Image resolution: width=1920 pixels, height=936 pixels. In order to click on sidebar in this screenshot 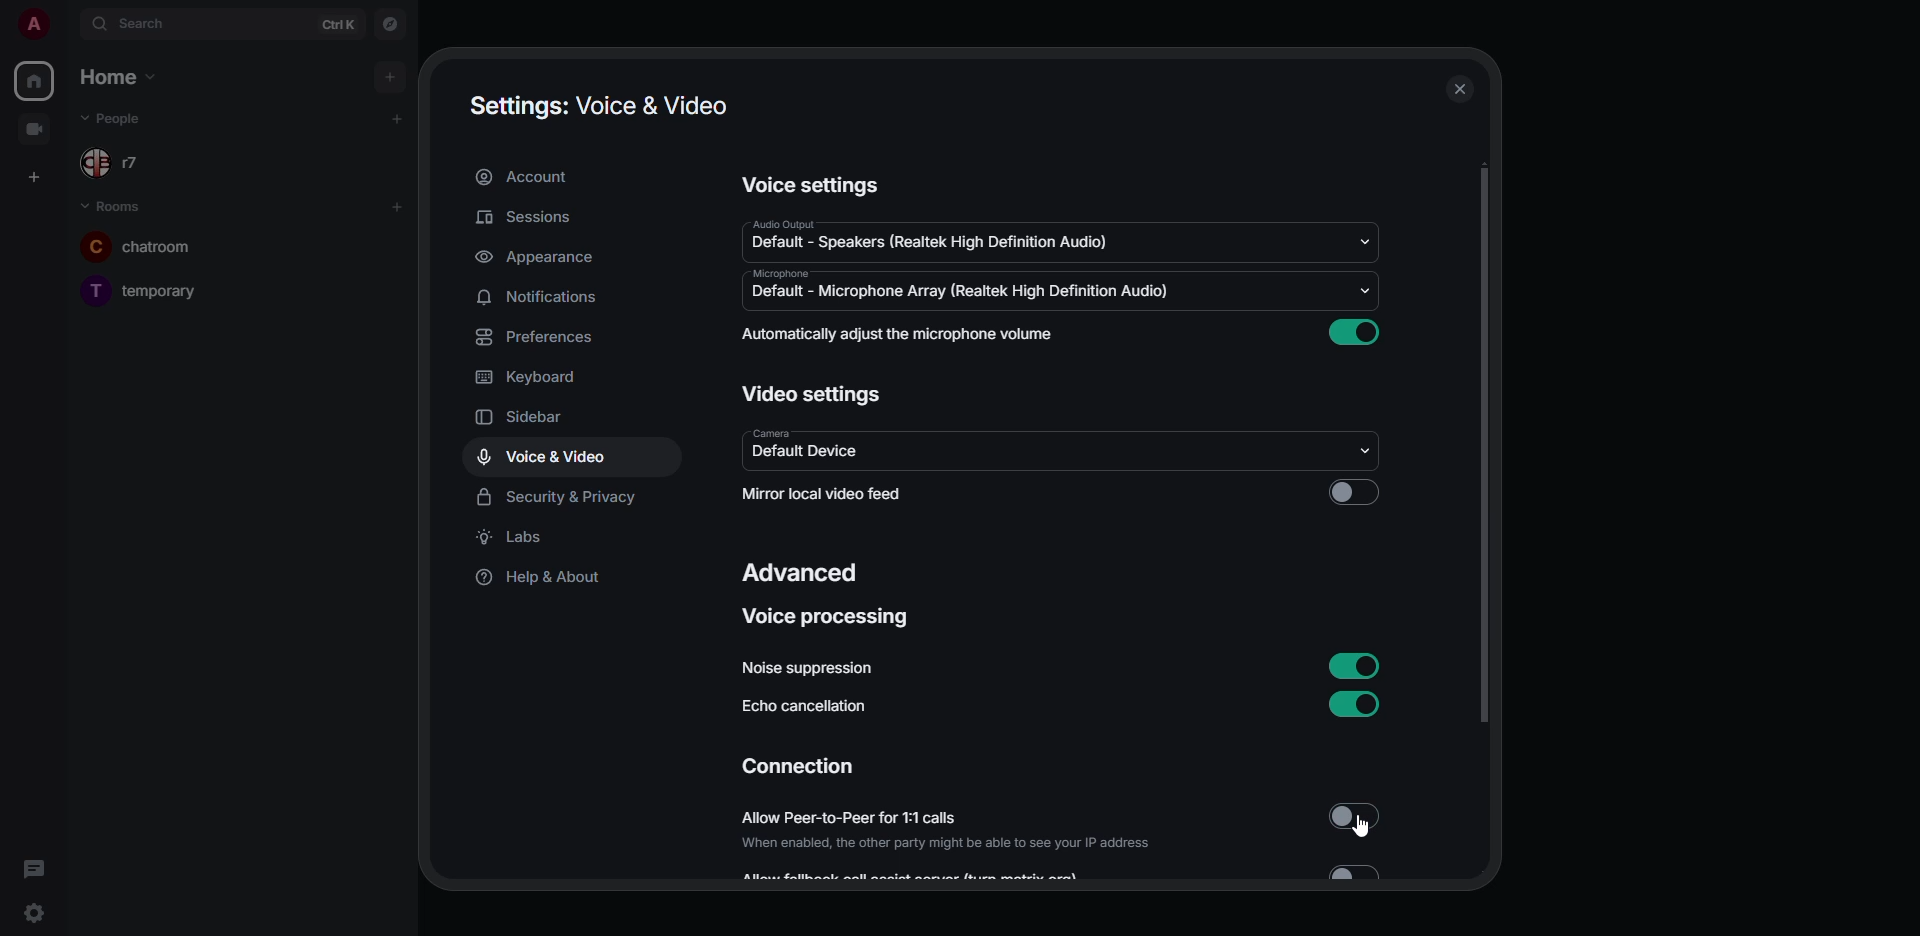, I will do `click(537, 419)`.